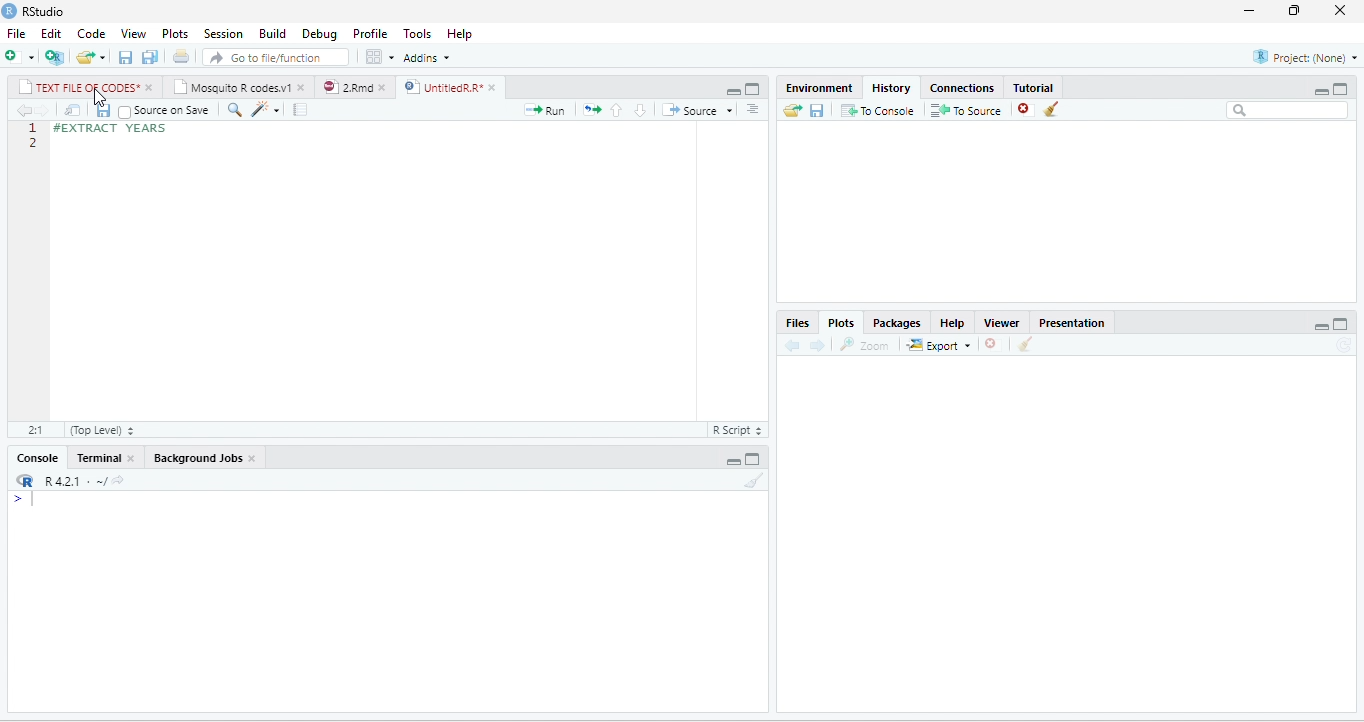  What do you see at coordinates (1001, 323) in the screenshot?
I see `Viewer` at bounding box center [1001, 323].